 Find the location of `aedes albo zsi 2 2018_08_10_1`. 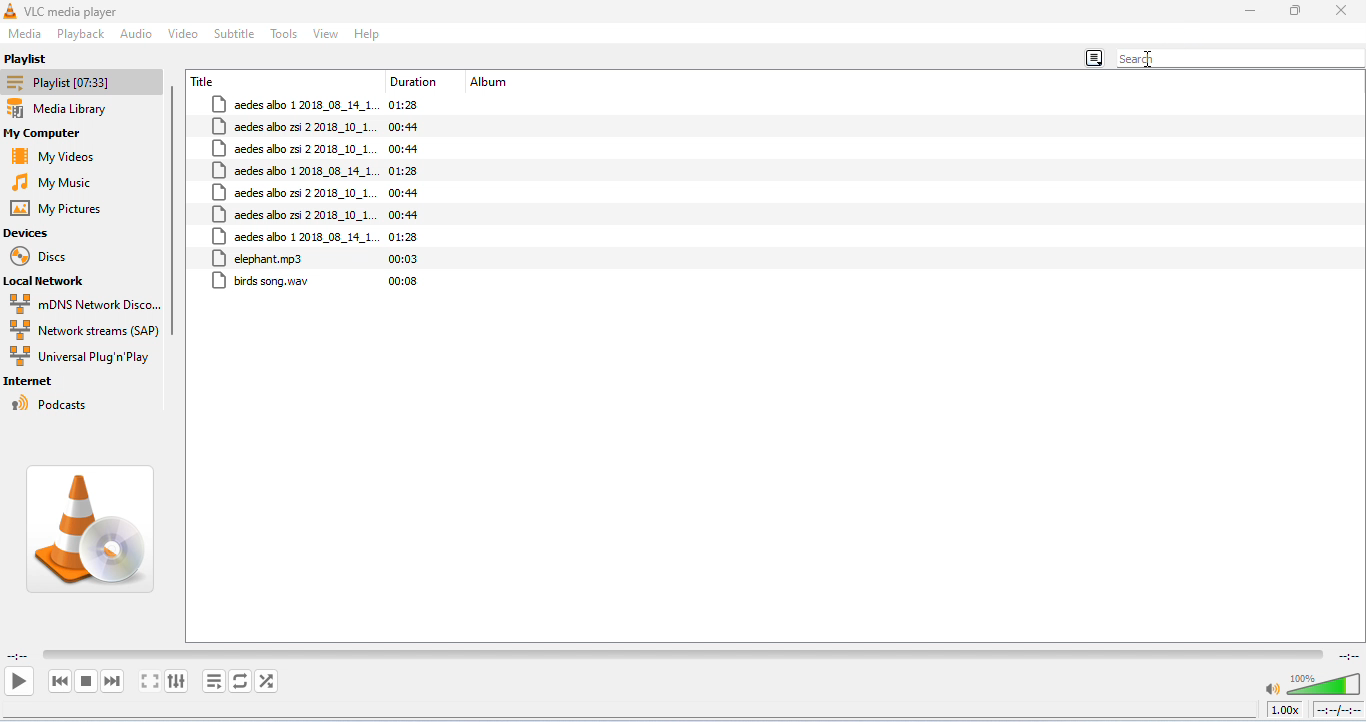

aedes albo zsi 2 2018_08_10_1 is located at coordinates (295, 192).